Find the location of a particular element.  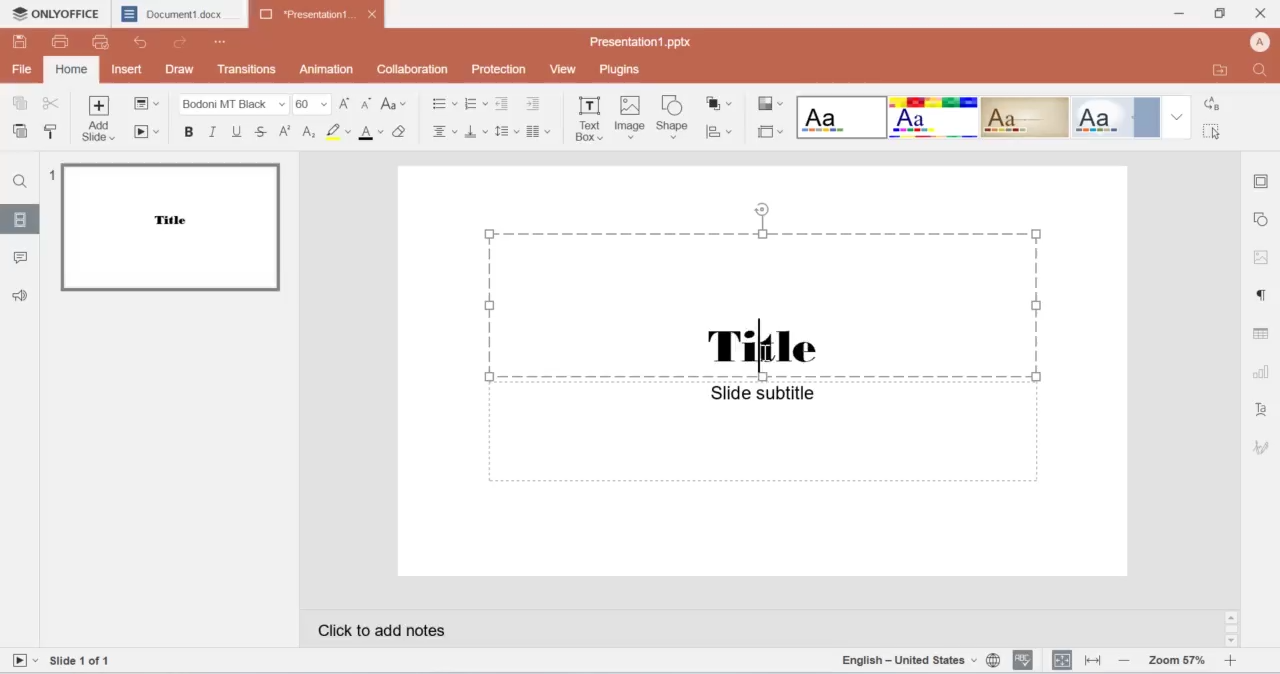

print is located at coordinates (63, 43).